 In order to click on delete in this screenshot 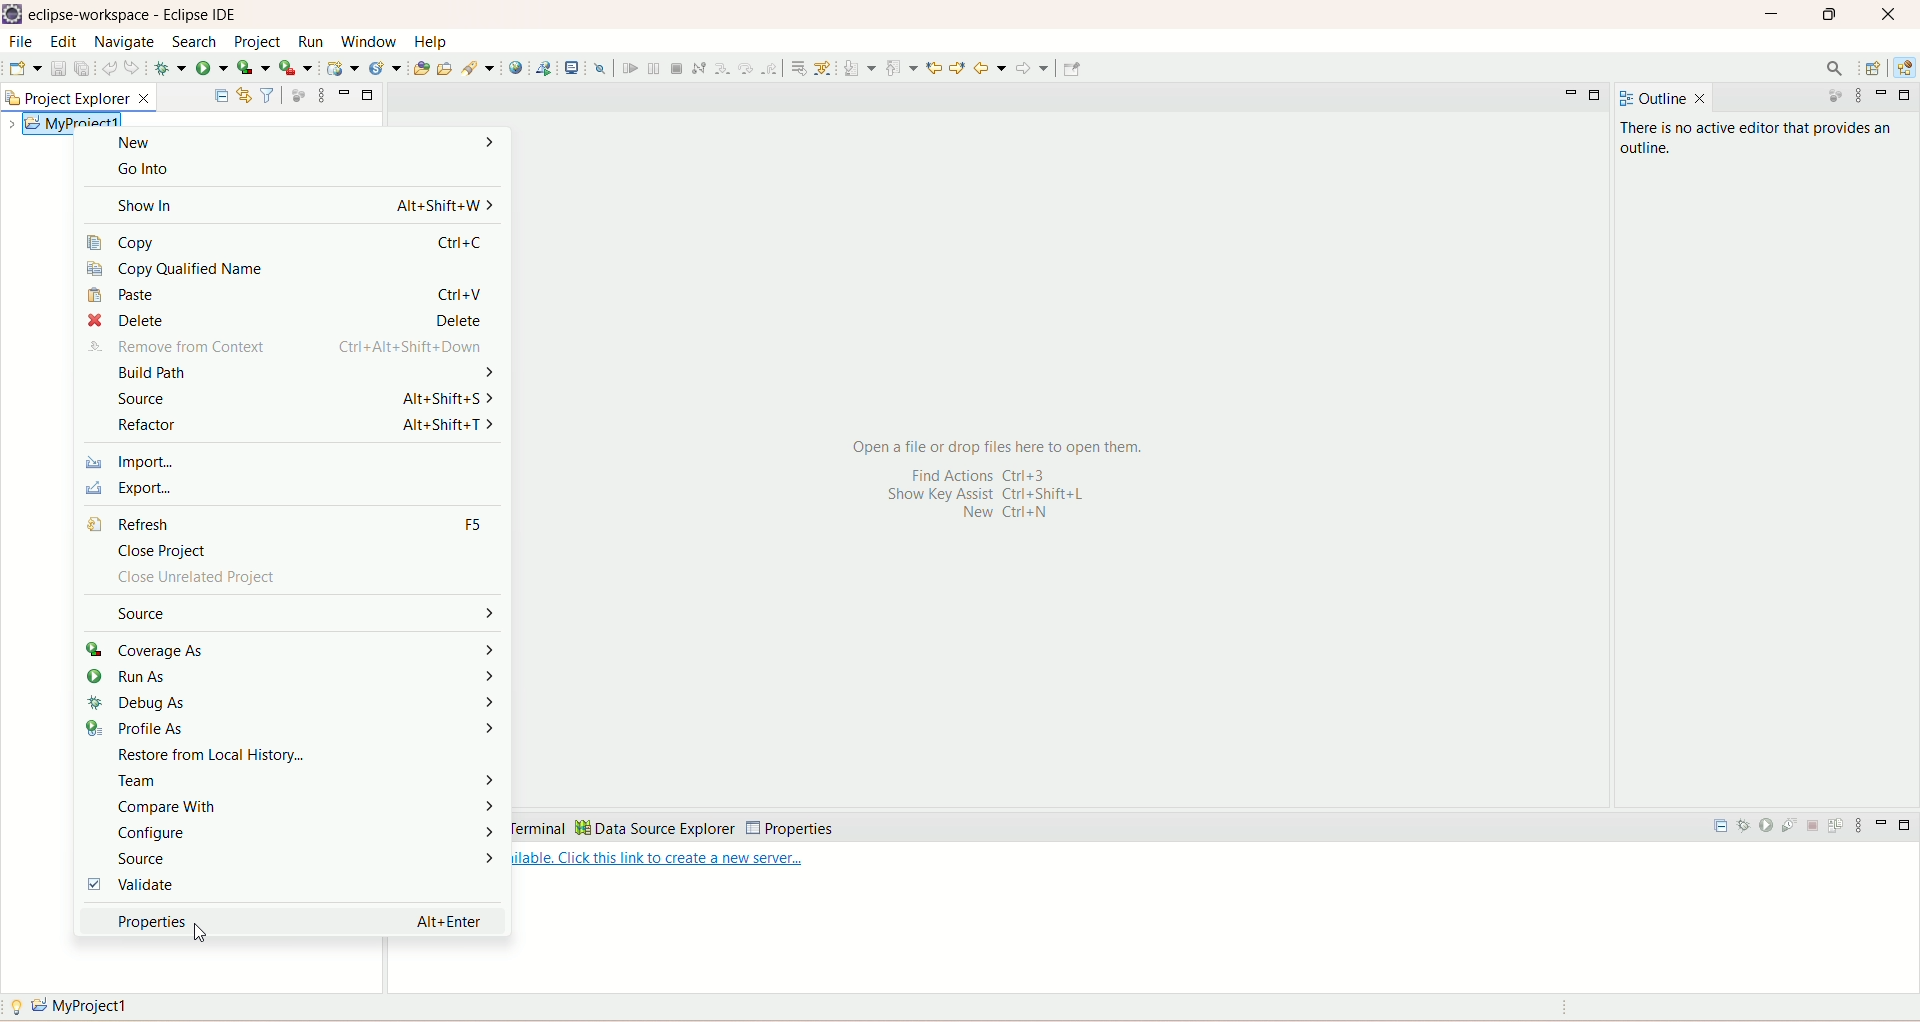, I will do `click(286, 323)`.